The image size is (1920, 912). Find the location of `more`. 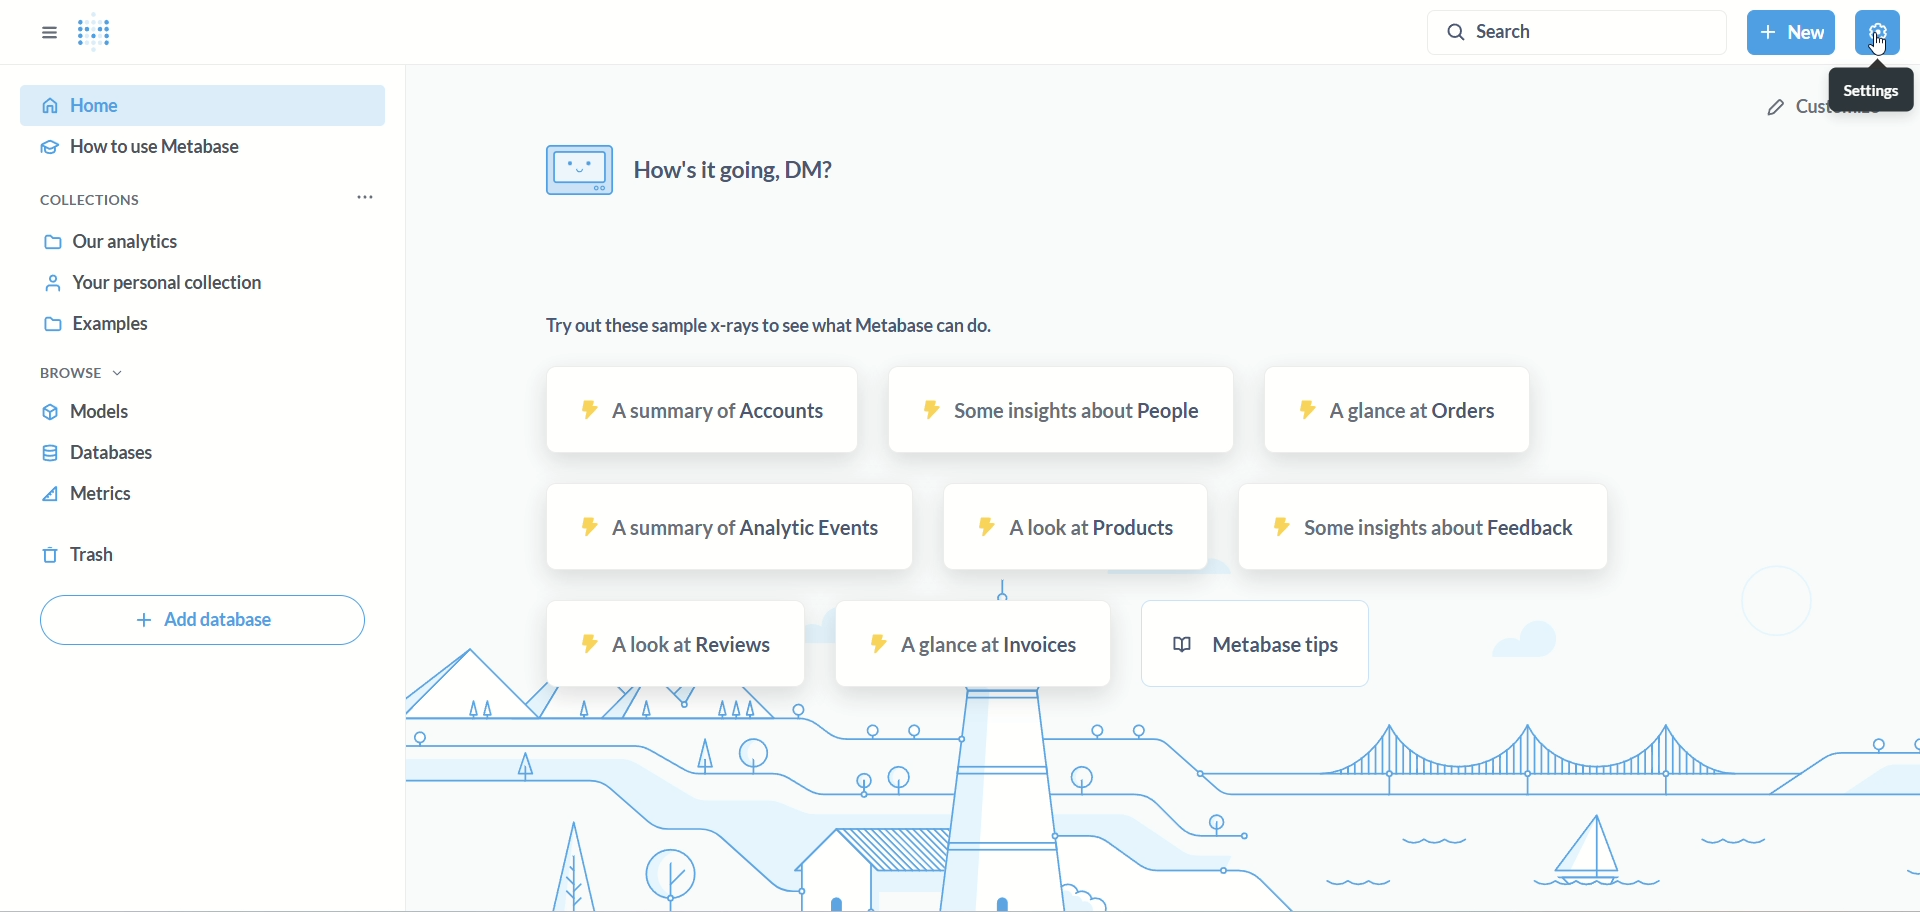

more is located at coordinates (366, 197).